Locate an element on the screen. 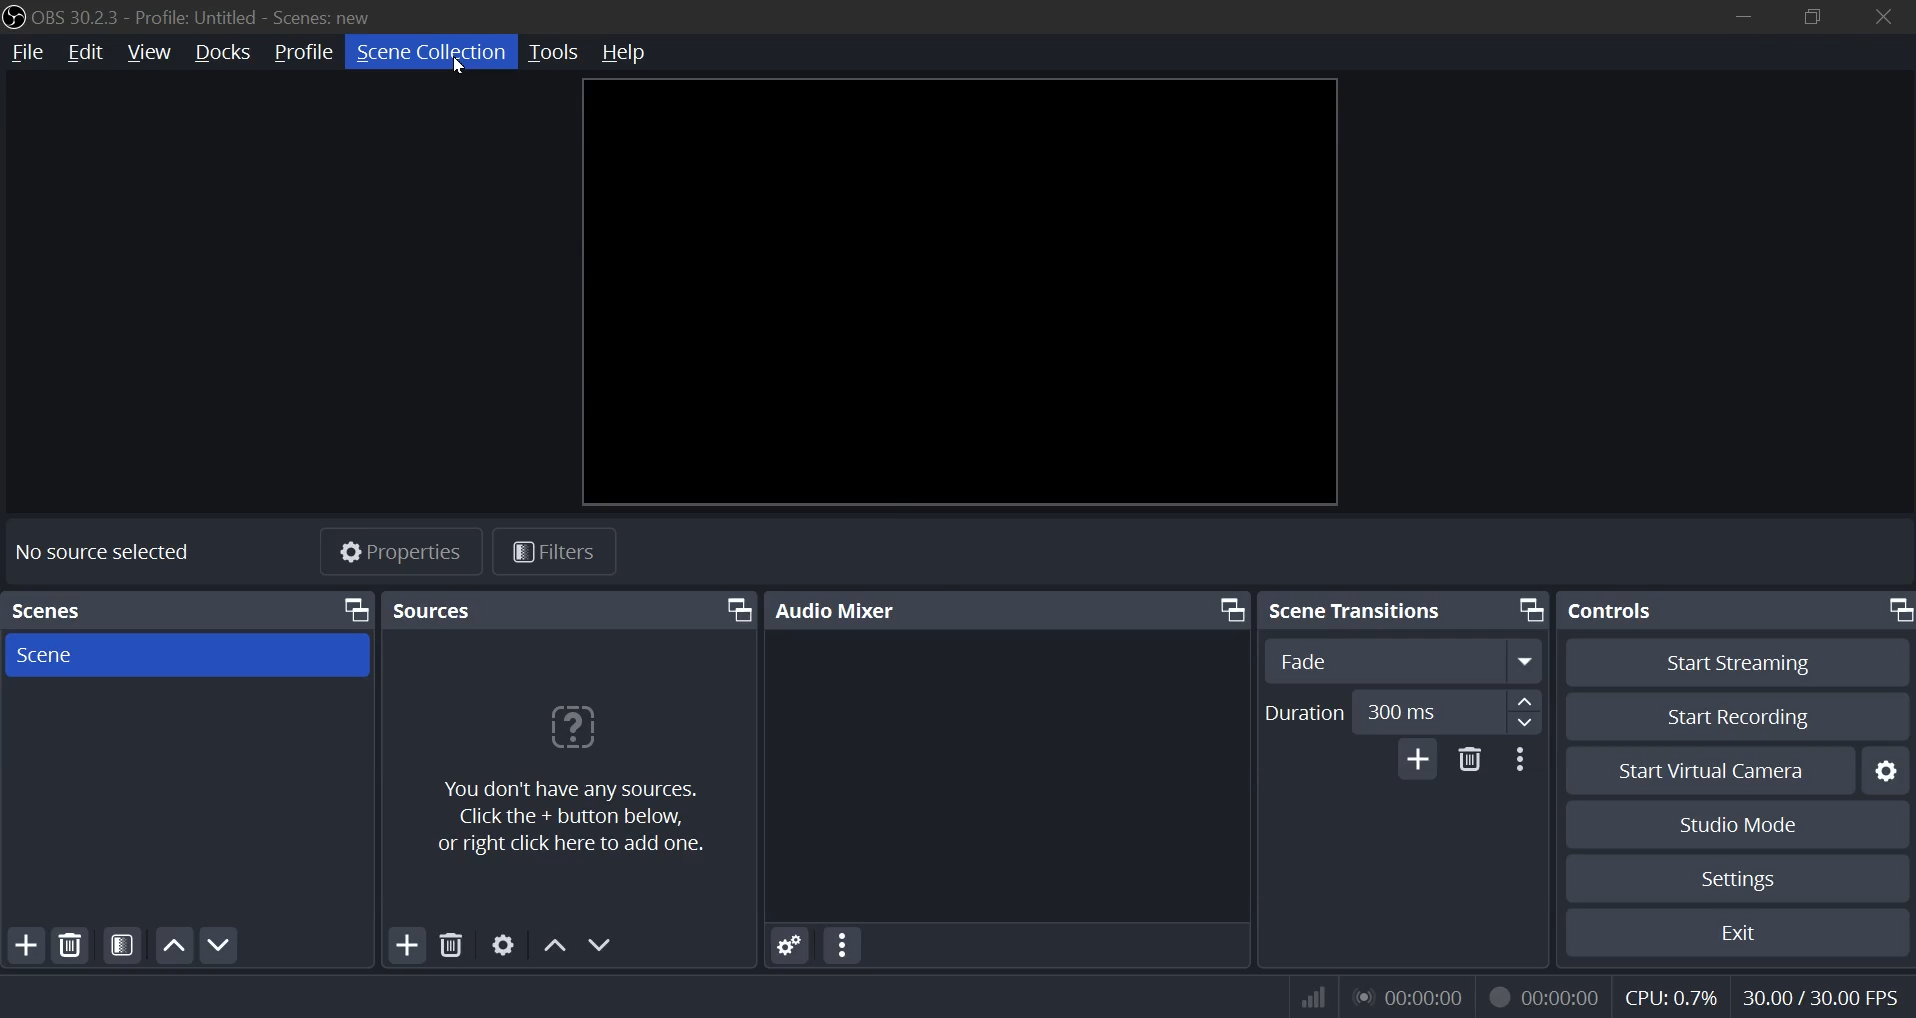 This screenshot has height=1018, width=1916. up is located at coordinates (552, 942).